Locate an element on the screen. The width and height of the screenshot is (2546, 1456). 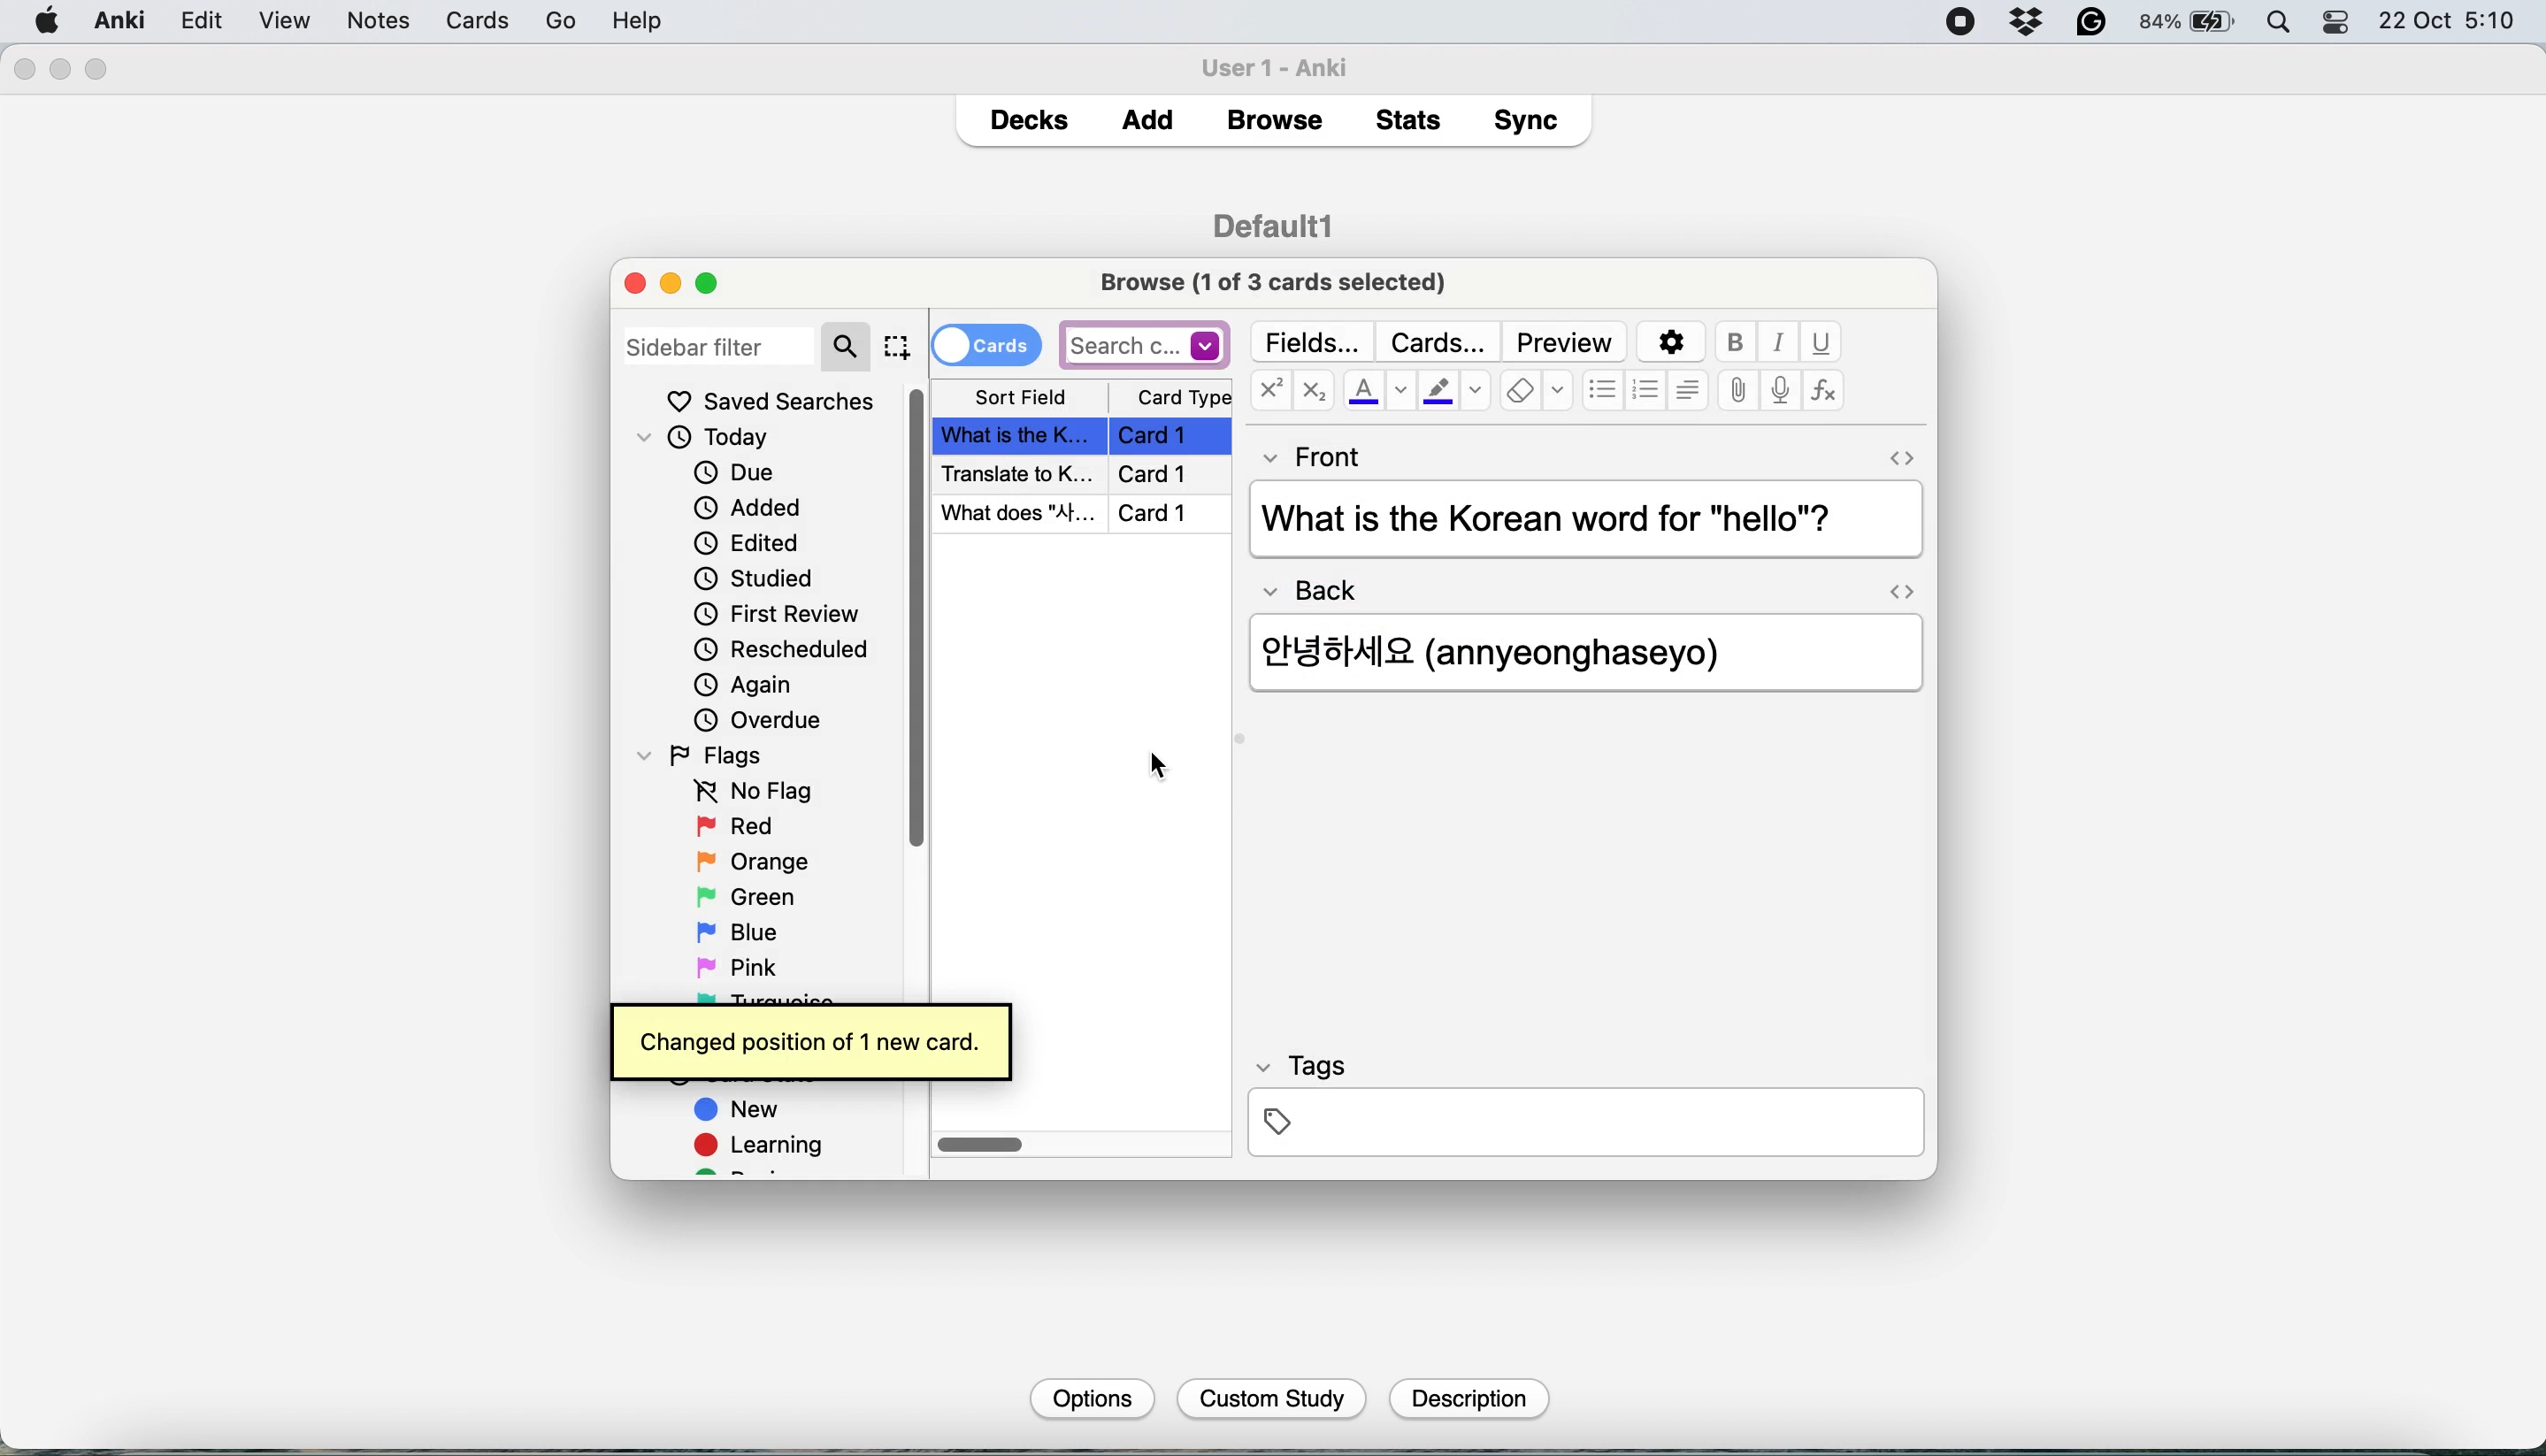
erase is located at coordinates (1536, 392).